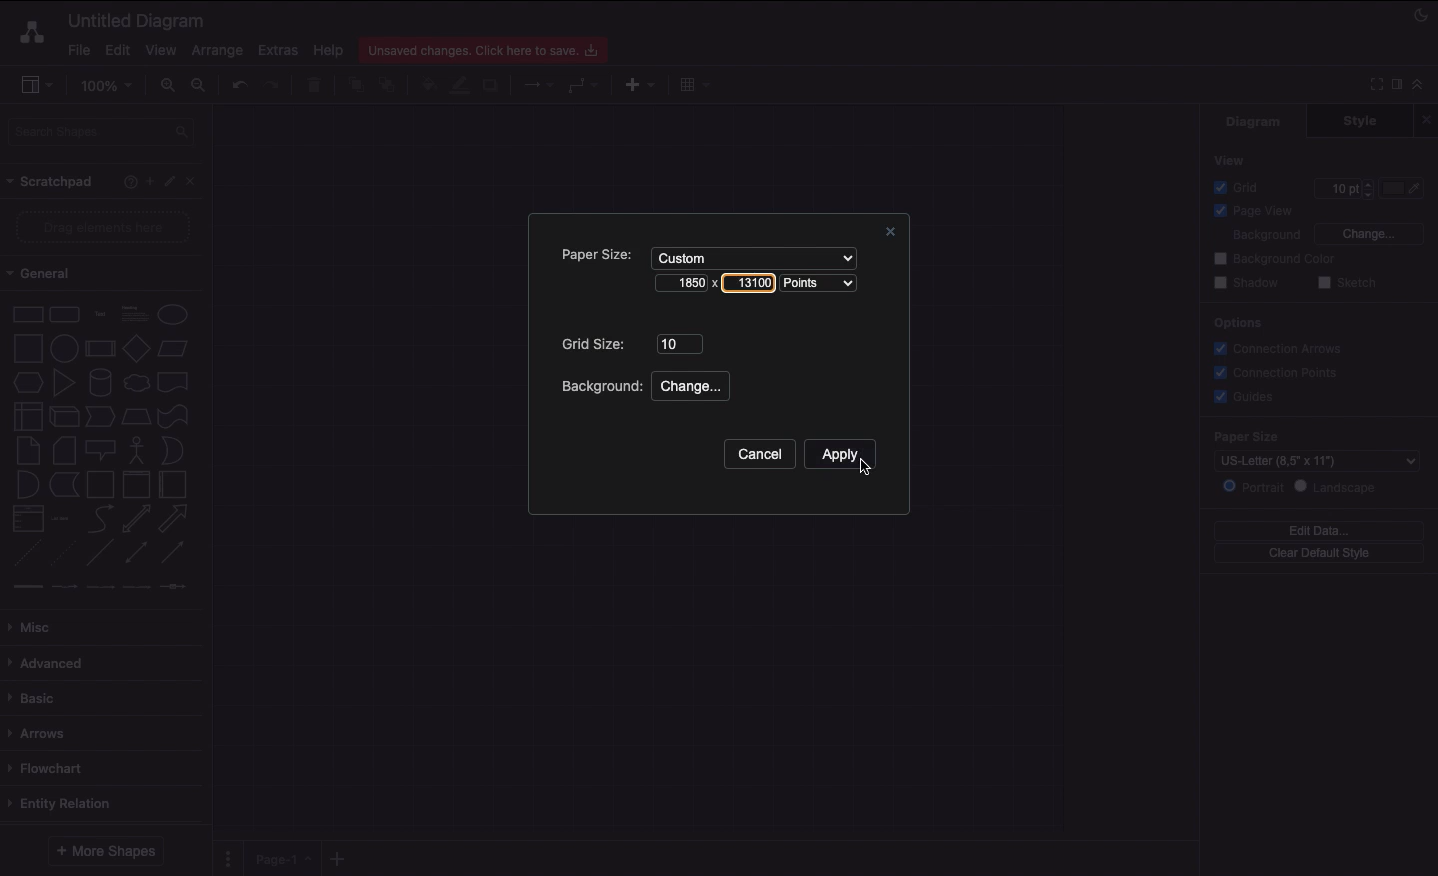  I want to click on Pages, so click(224, 859).